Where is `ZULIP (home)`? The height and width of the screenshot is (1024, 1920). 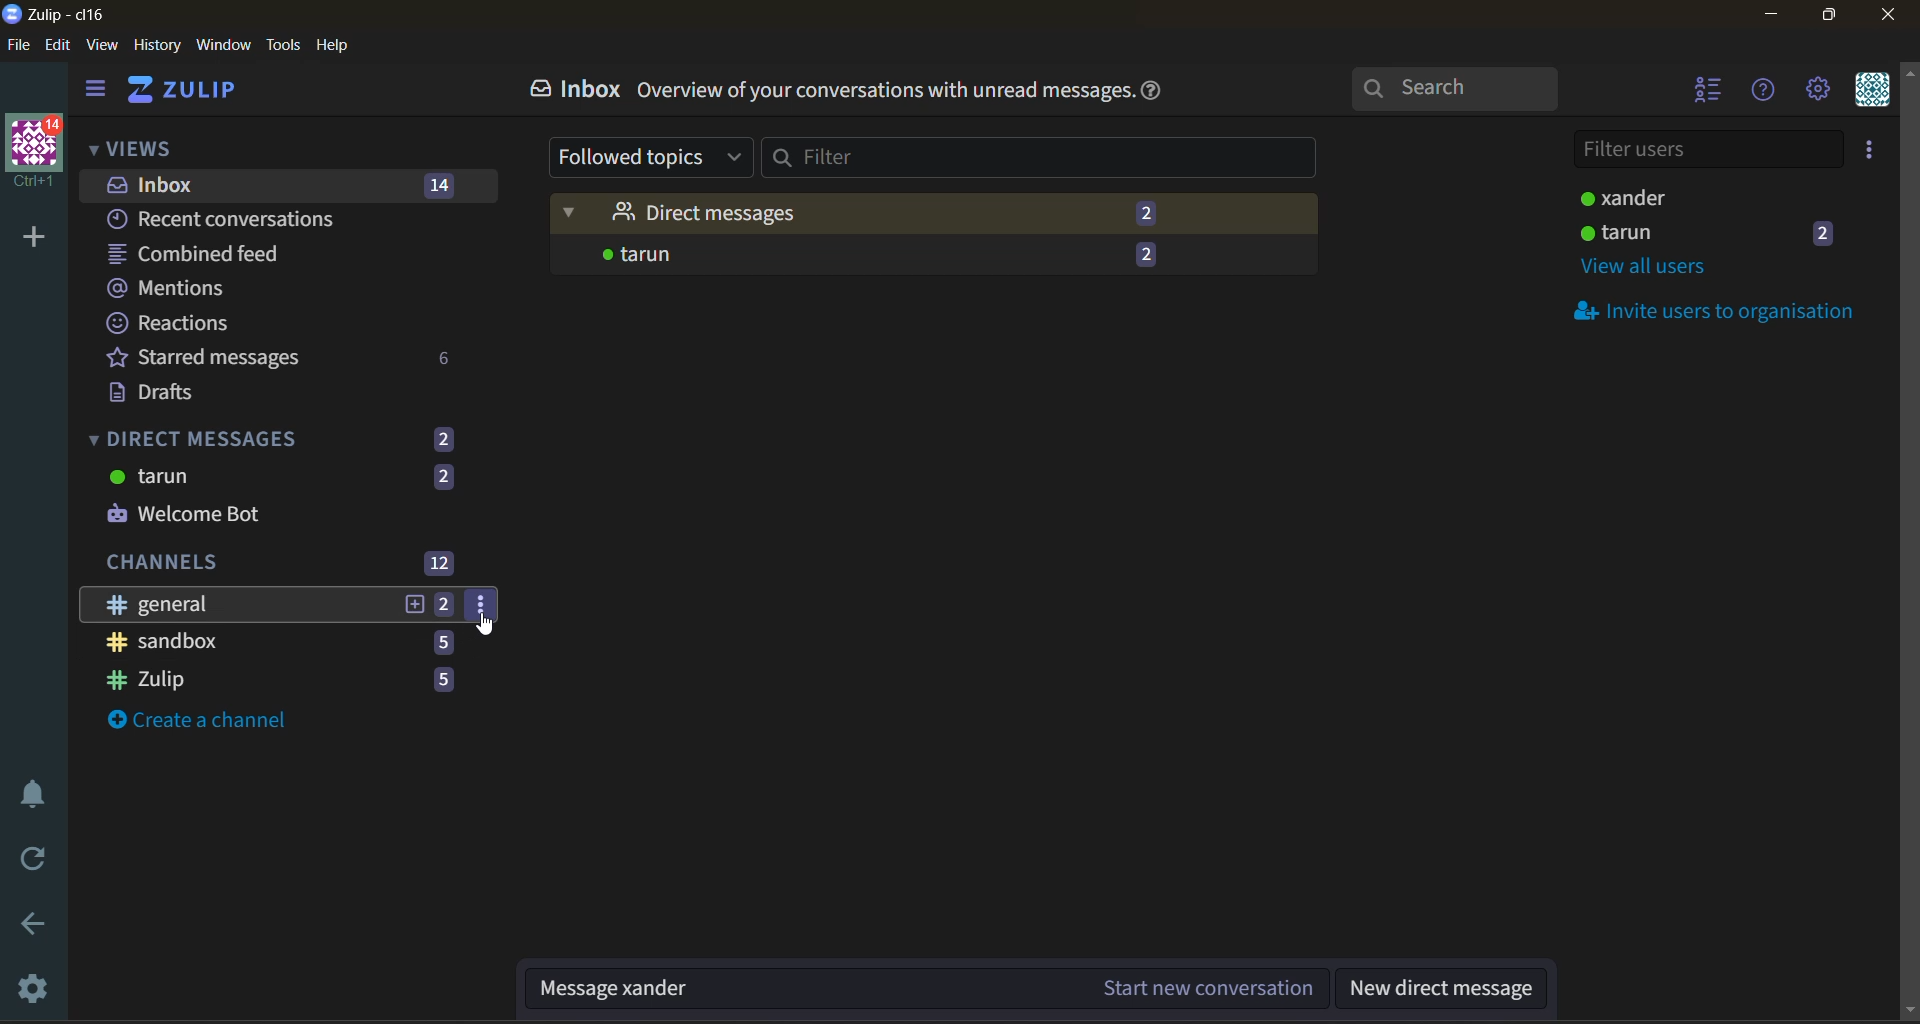 ZULIP (home) is located at coordinates (183, 92).